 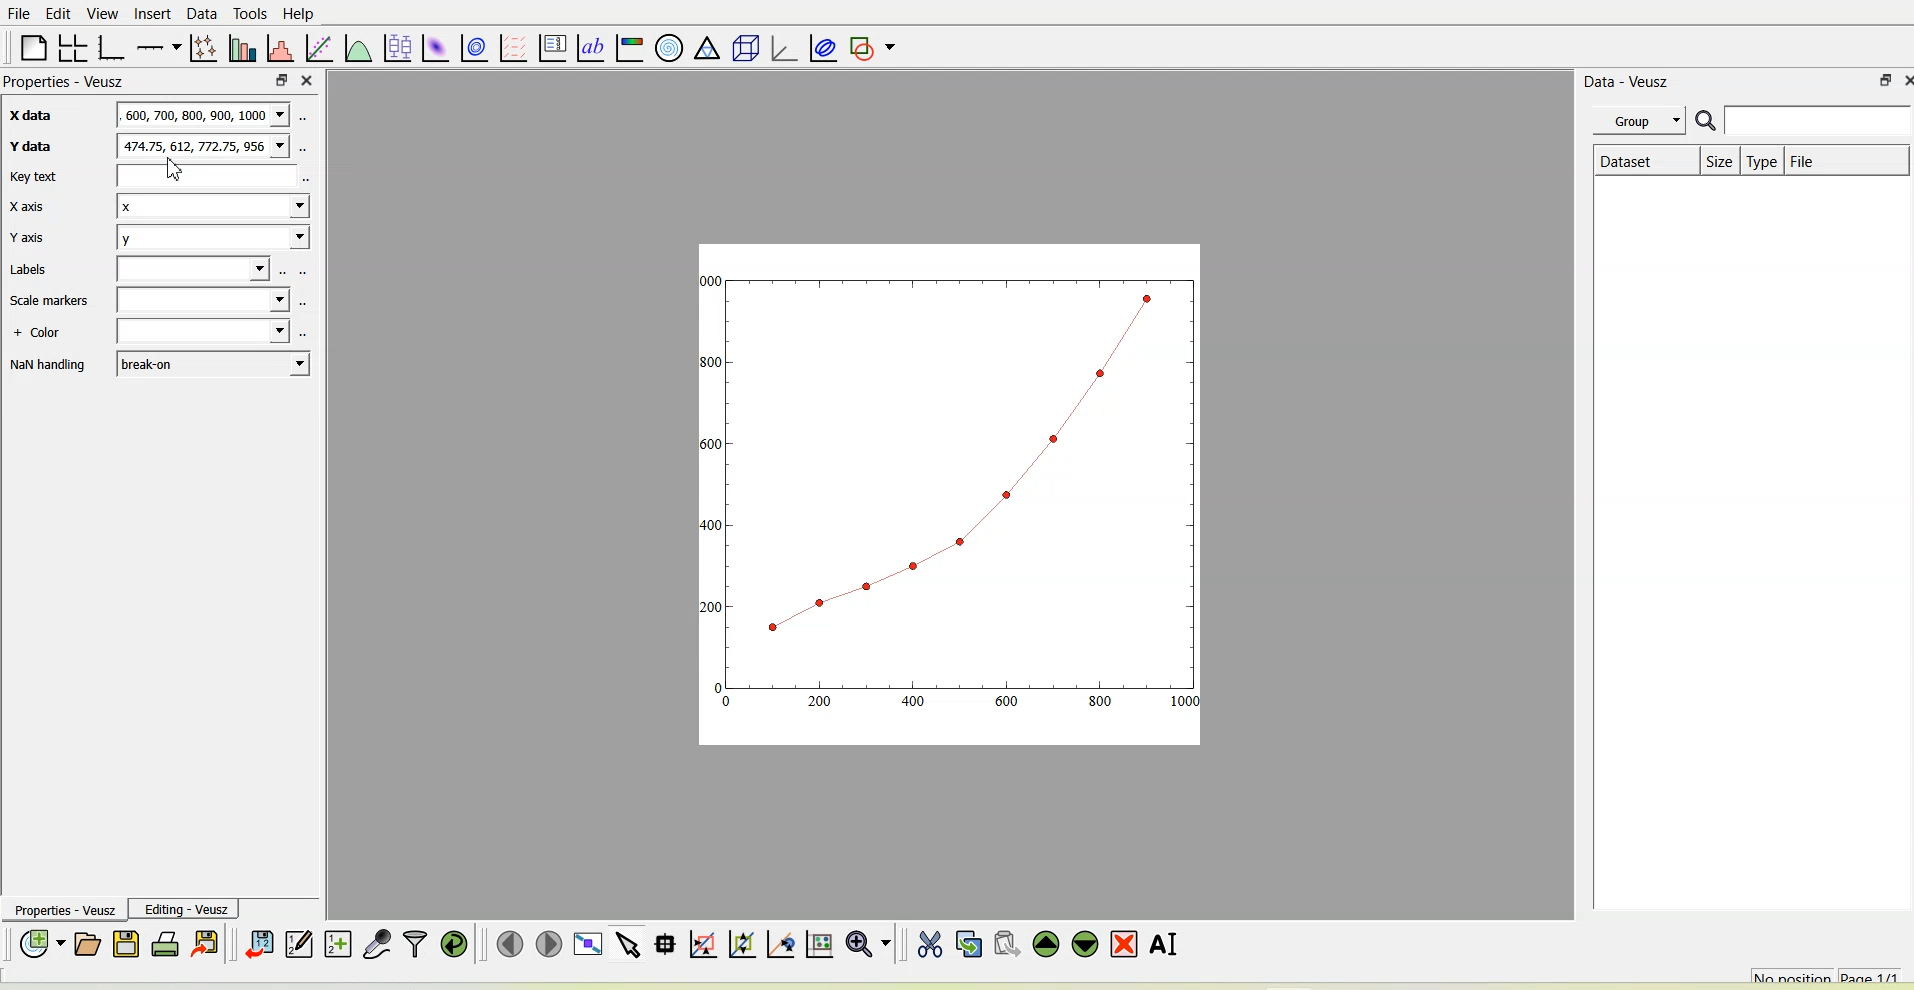 What do you see at coordinates (53, 301) in the screenshot?
I see `Scale markers` at bounding box center [53, 301].